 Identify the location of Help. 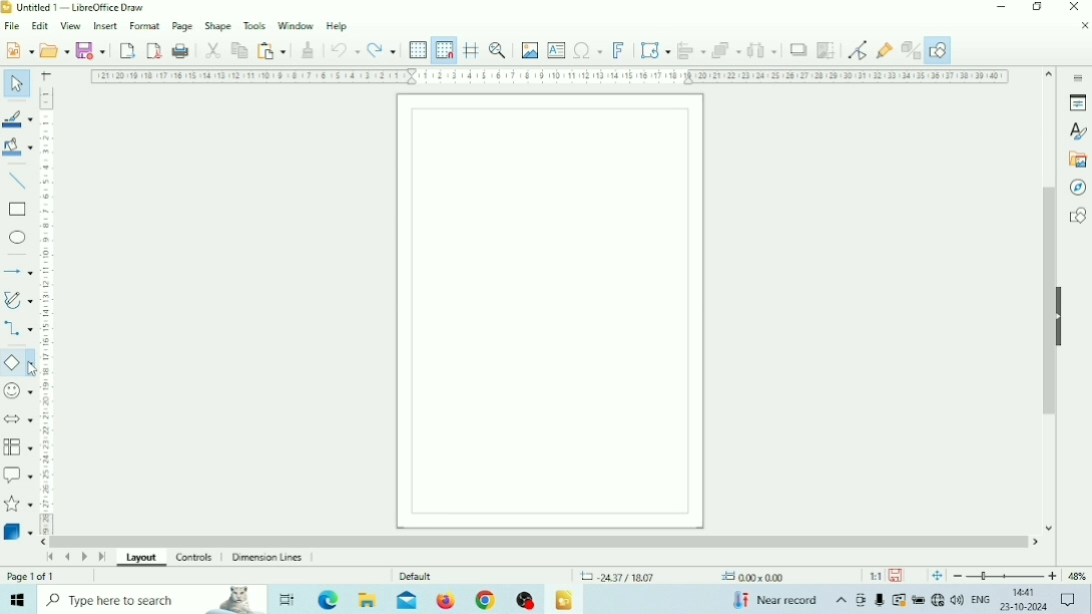
(338, 26).